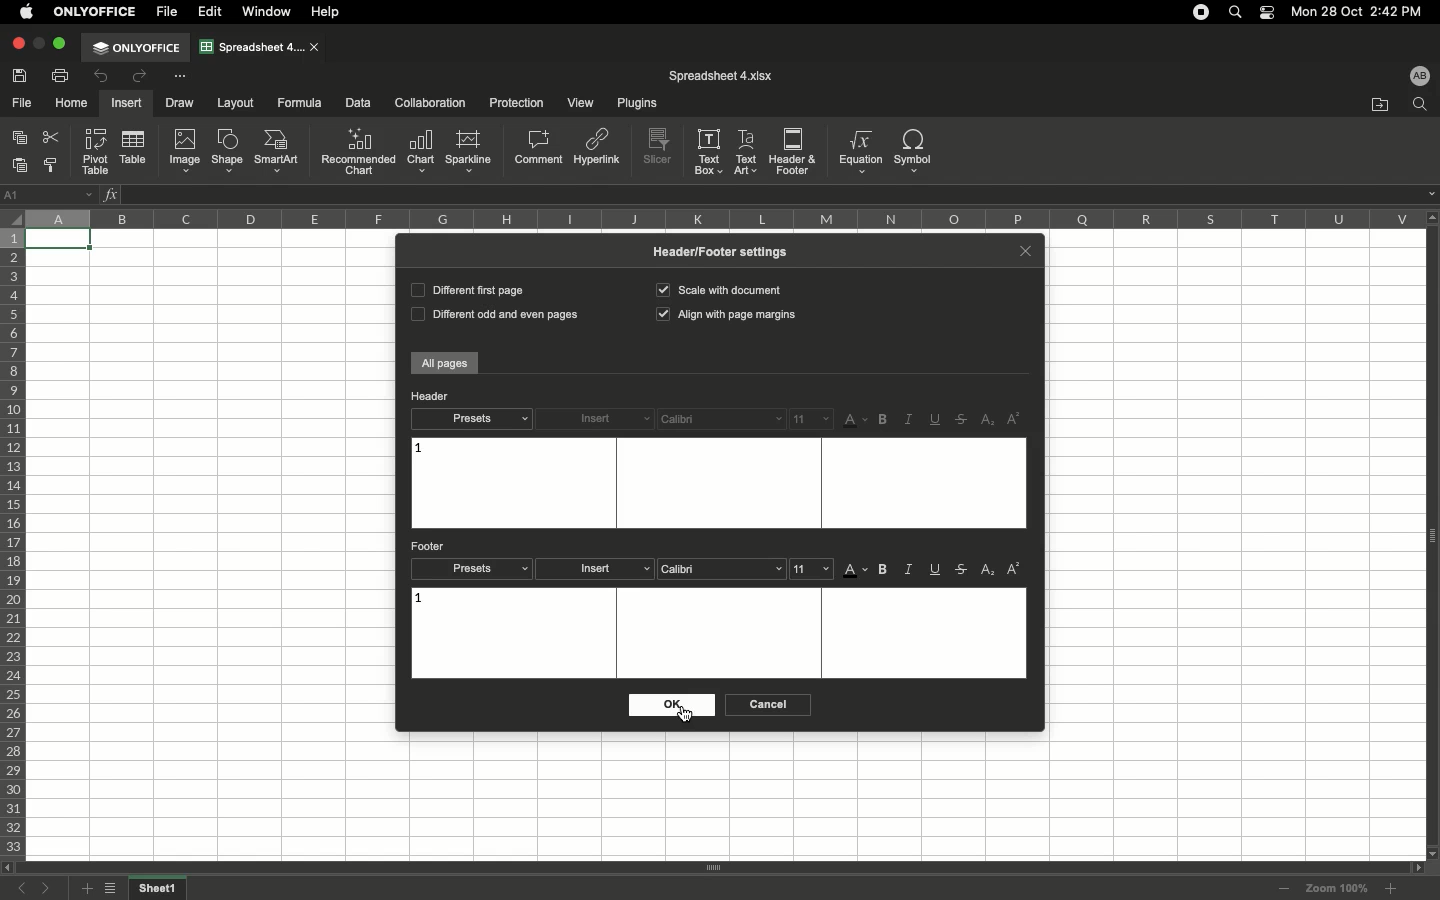  Describe the element at coordinates (964, 419) in the screenshot. I see `Strikethrough` at that location.